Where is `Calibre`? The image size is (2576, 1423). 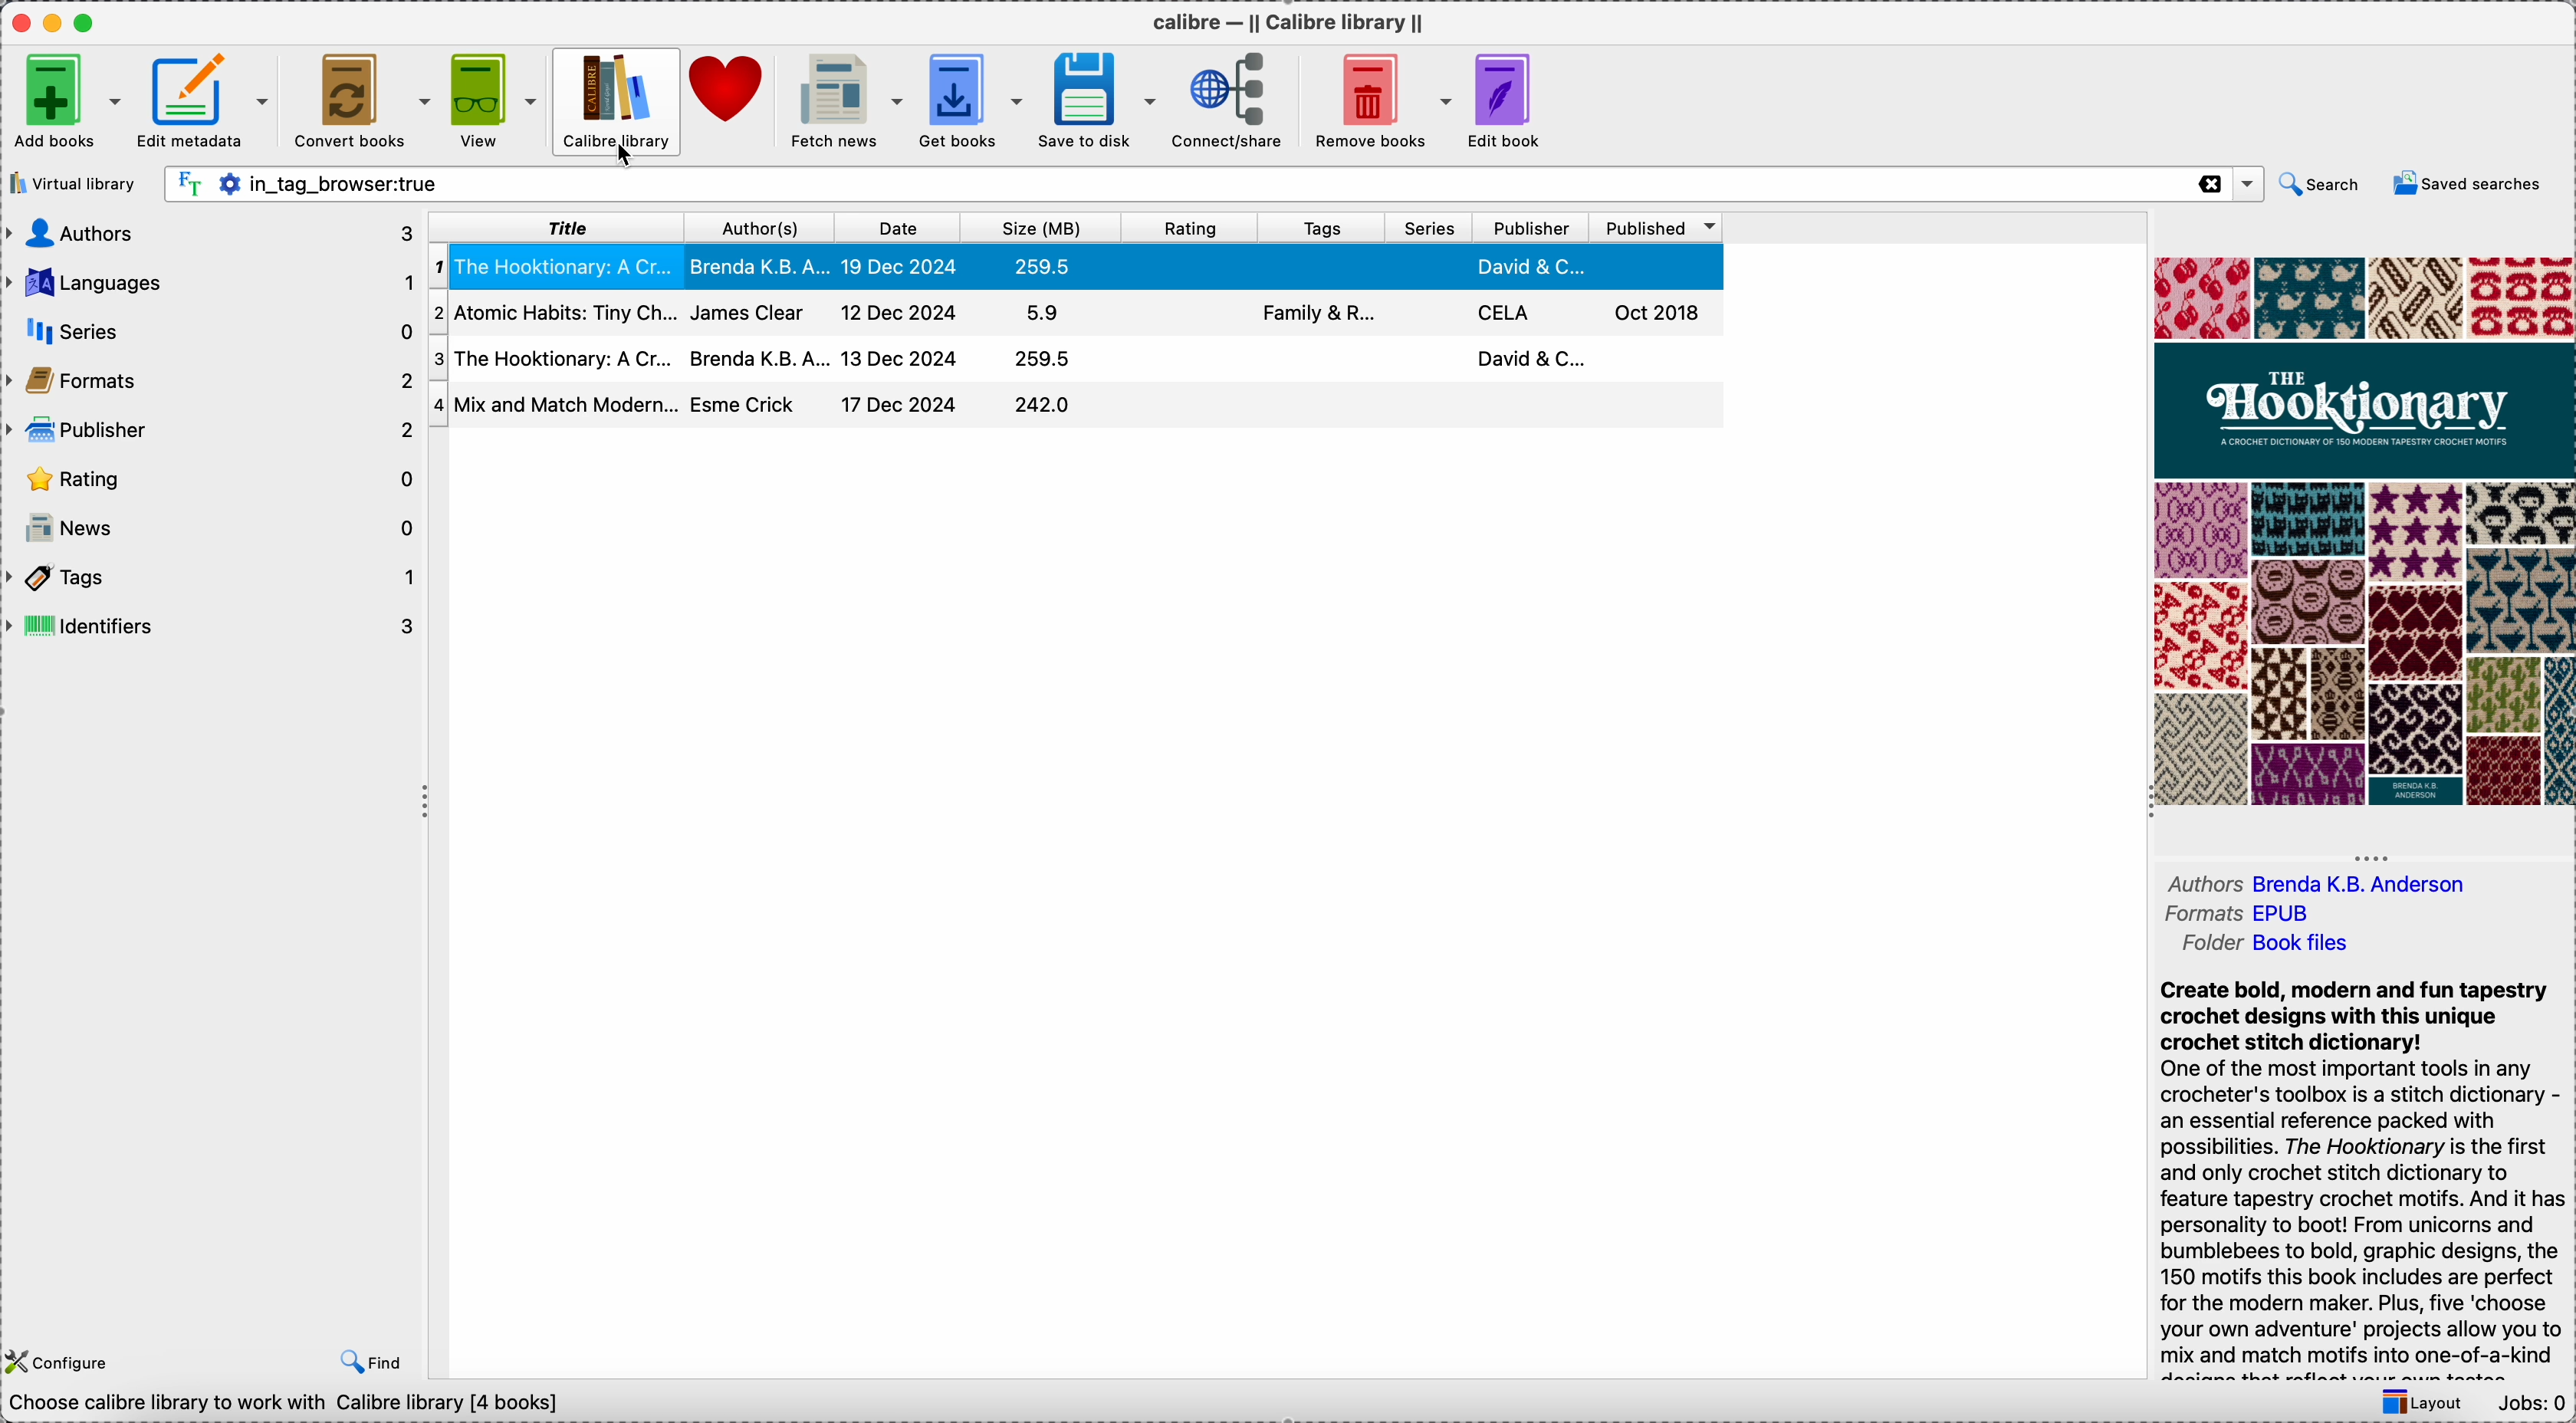
Calibre is located at coordinates (1294, 20).